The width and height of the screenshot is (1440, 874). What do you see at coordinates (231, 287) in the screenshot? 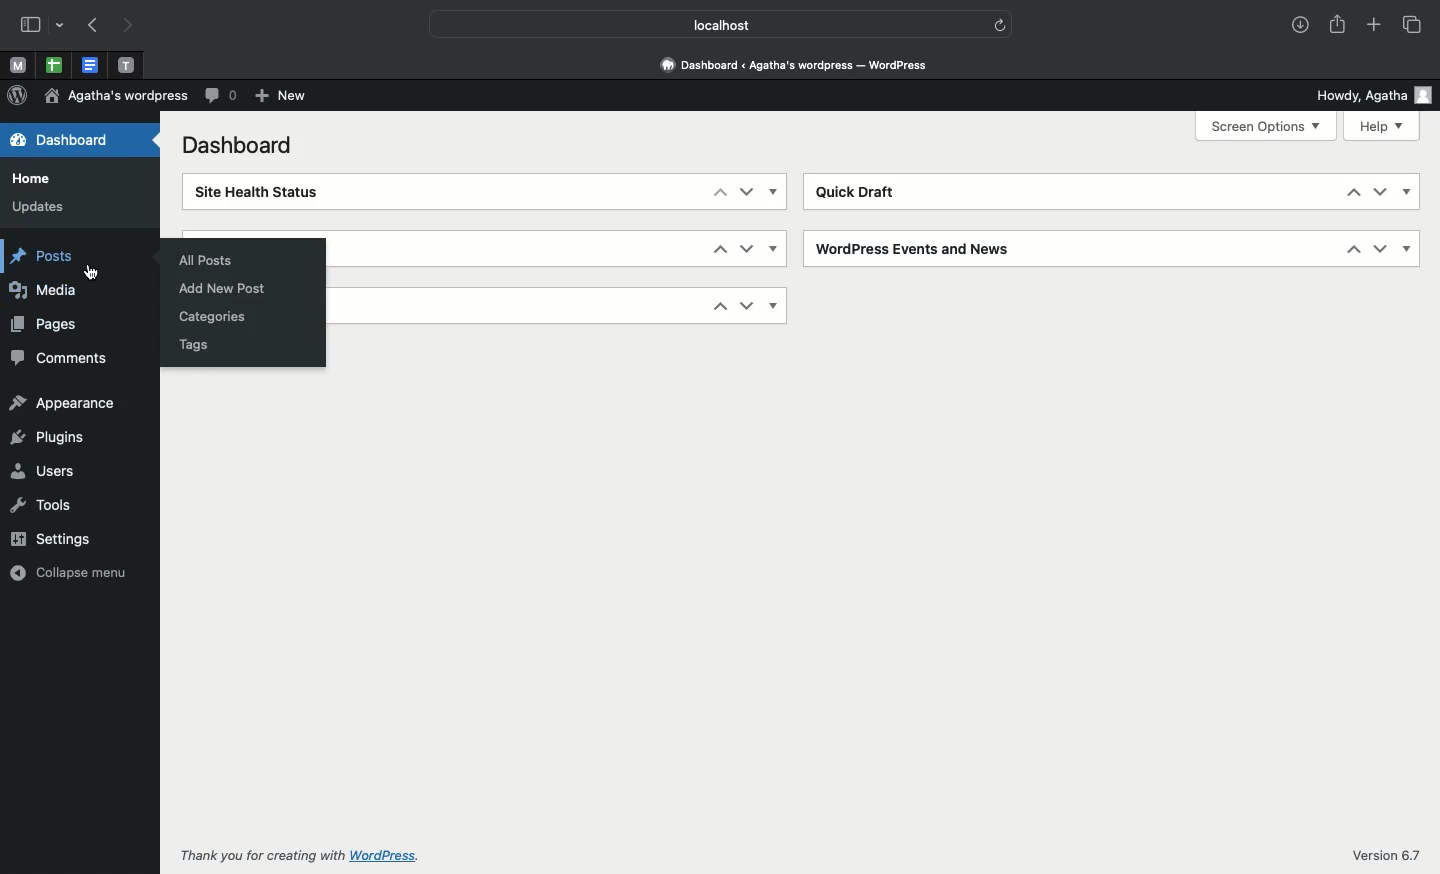
I see `Add new post` at bounding box center [231, 287].